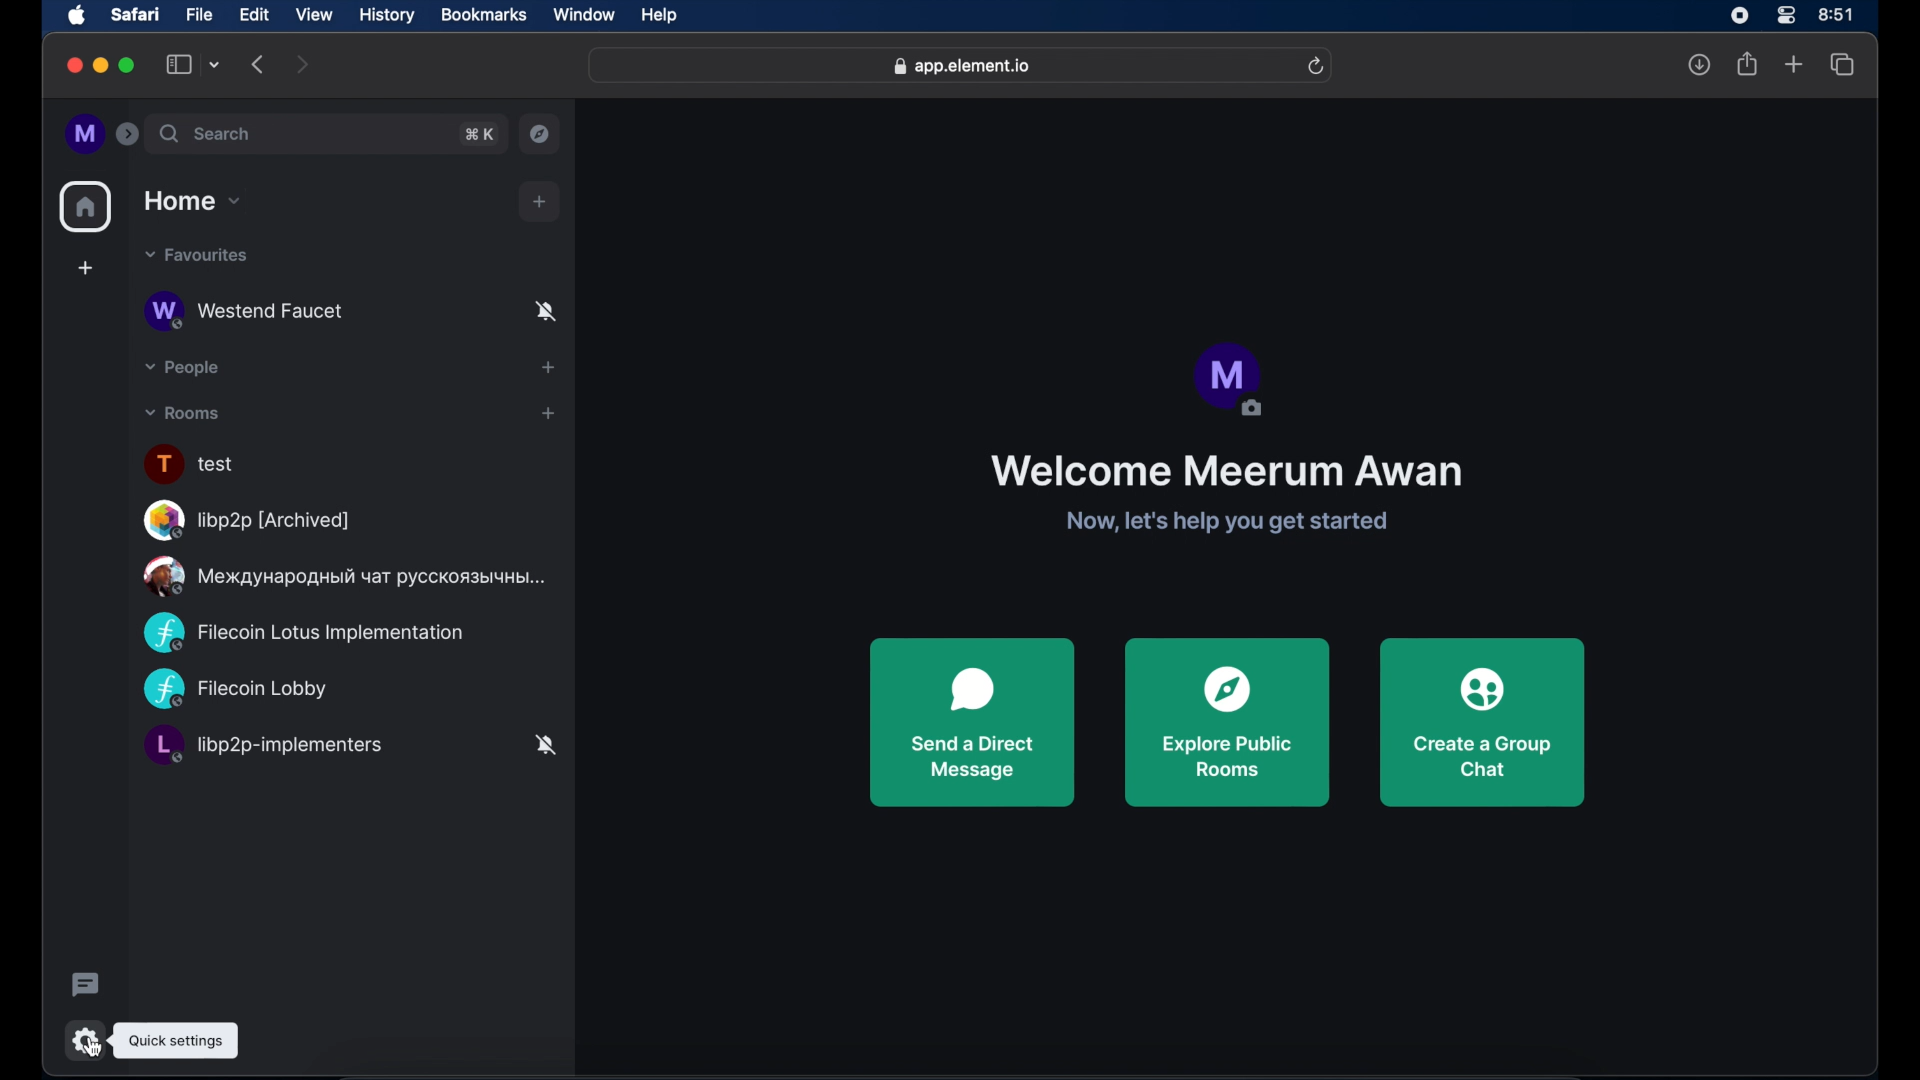 This screenshot has width=1920, height=1080. Describe the element at coordinates (353, 745) in the screenshot. I see `libp2p-implementers` at that location.